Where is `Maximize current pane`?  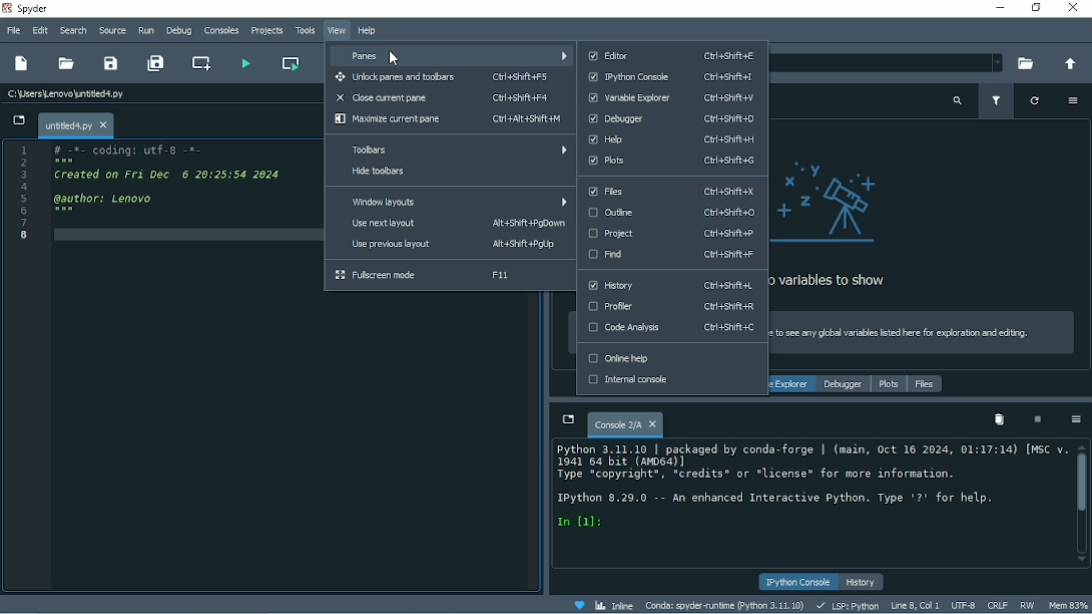
Maximize current pane is located at coordinates (447, 121).